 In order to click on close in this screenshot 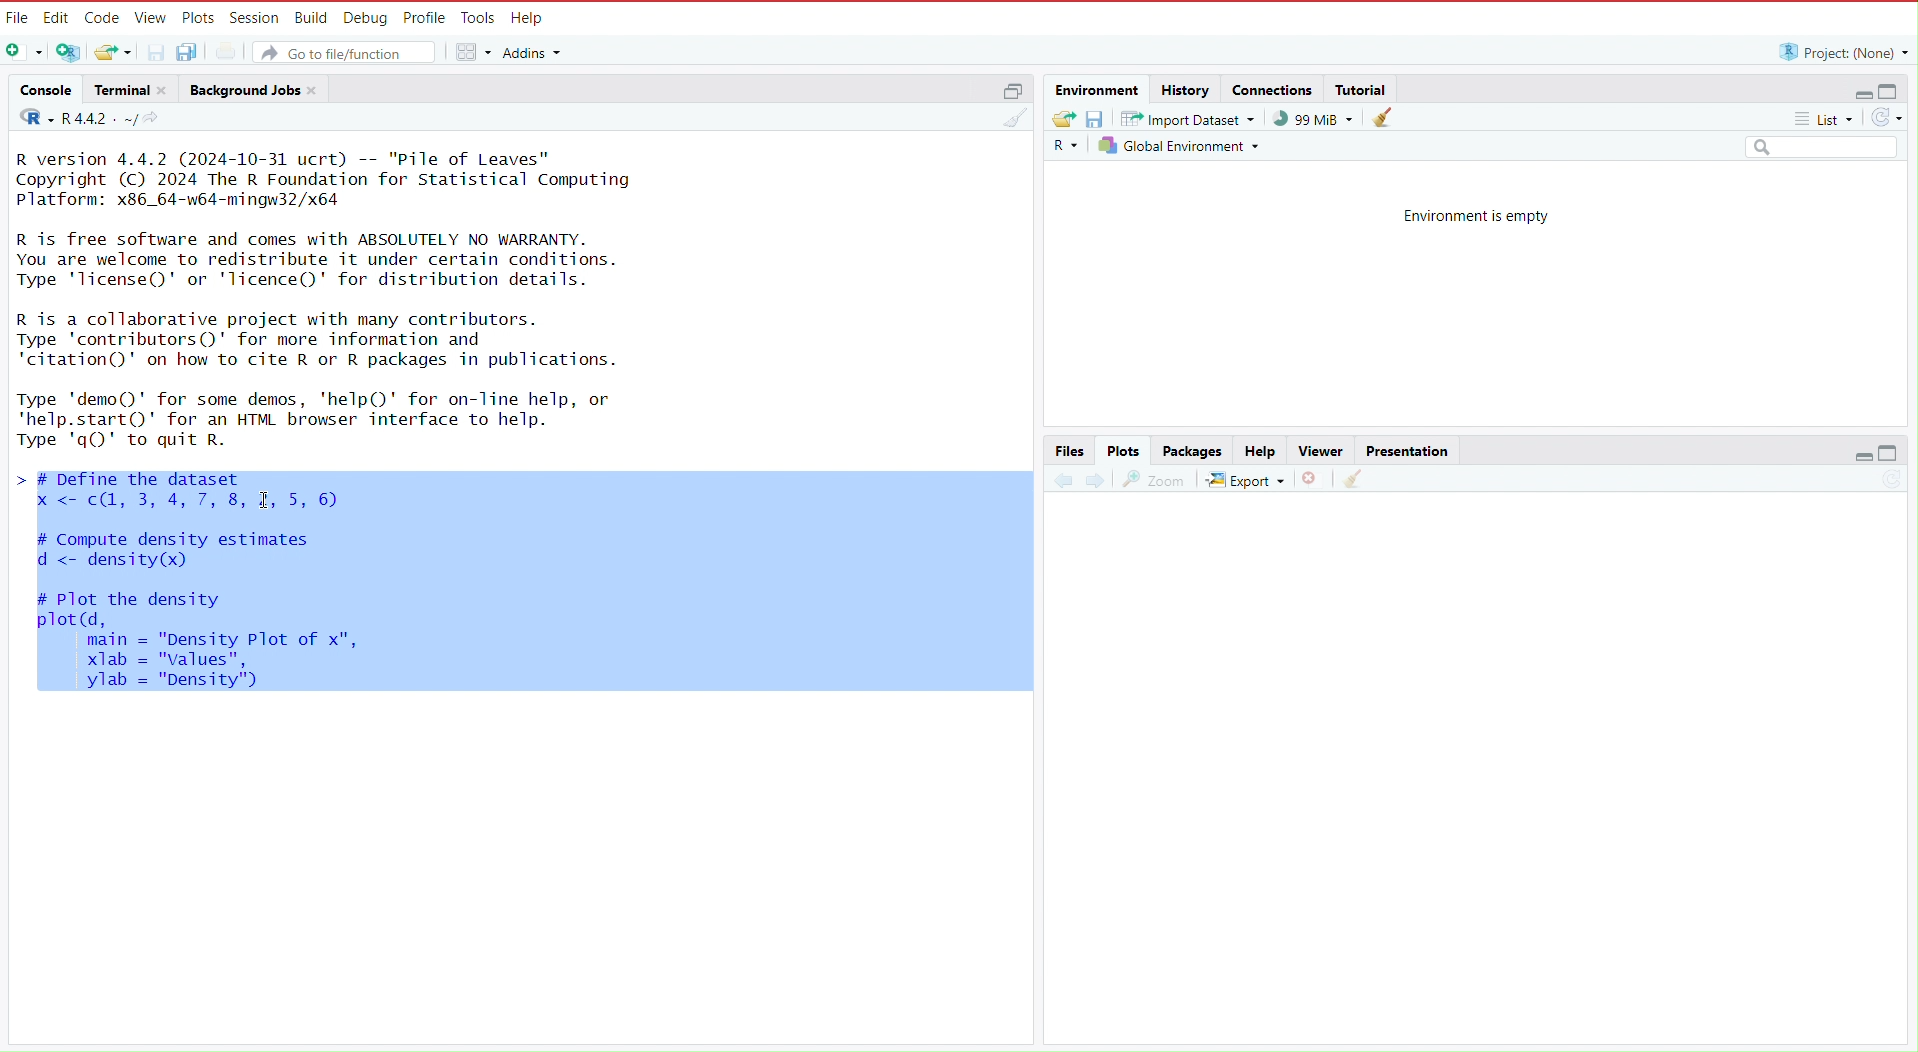, I will do `click(167, 90)`.